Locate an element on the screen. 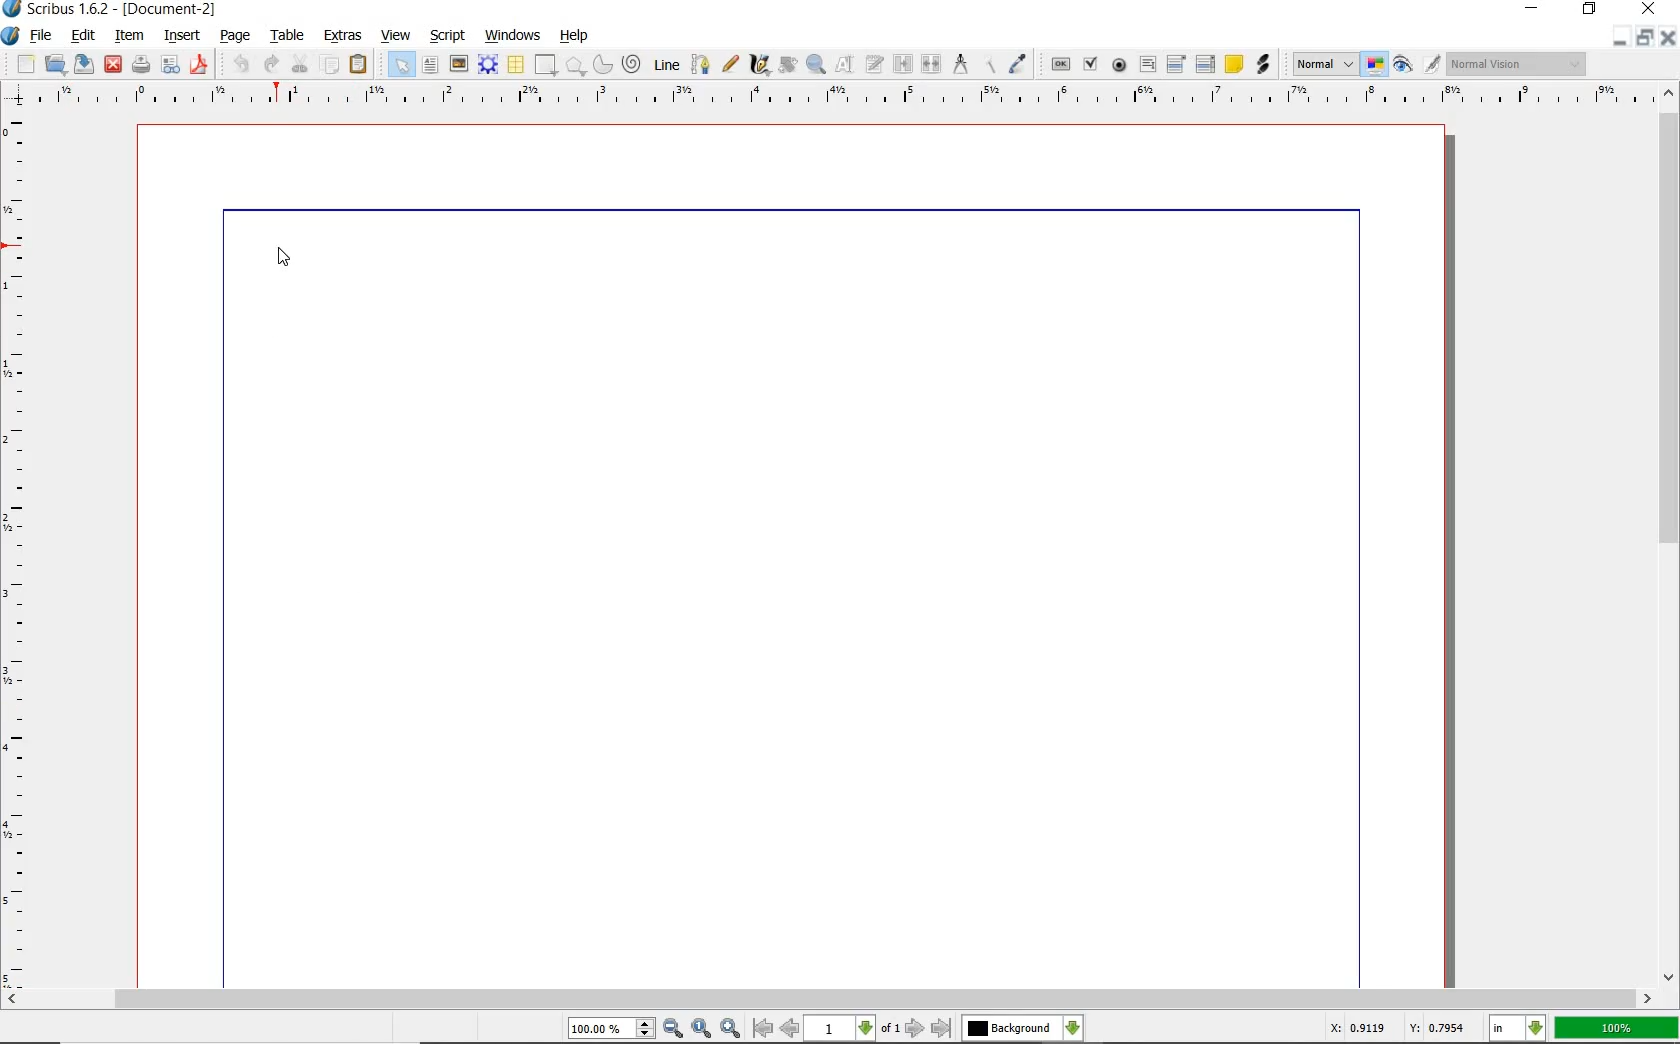 The image size is (1680, 1044). extras is located at coordinates (341, 36).